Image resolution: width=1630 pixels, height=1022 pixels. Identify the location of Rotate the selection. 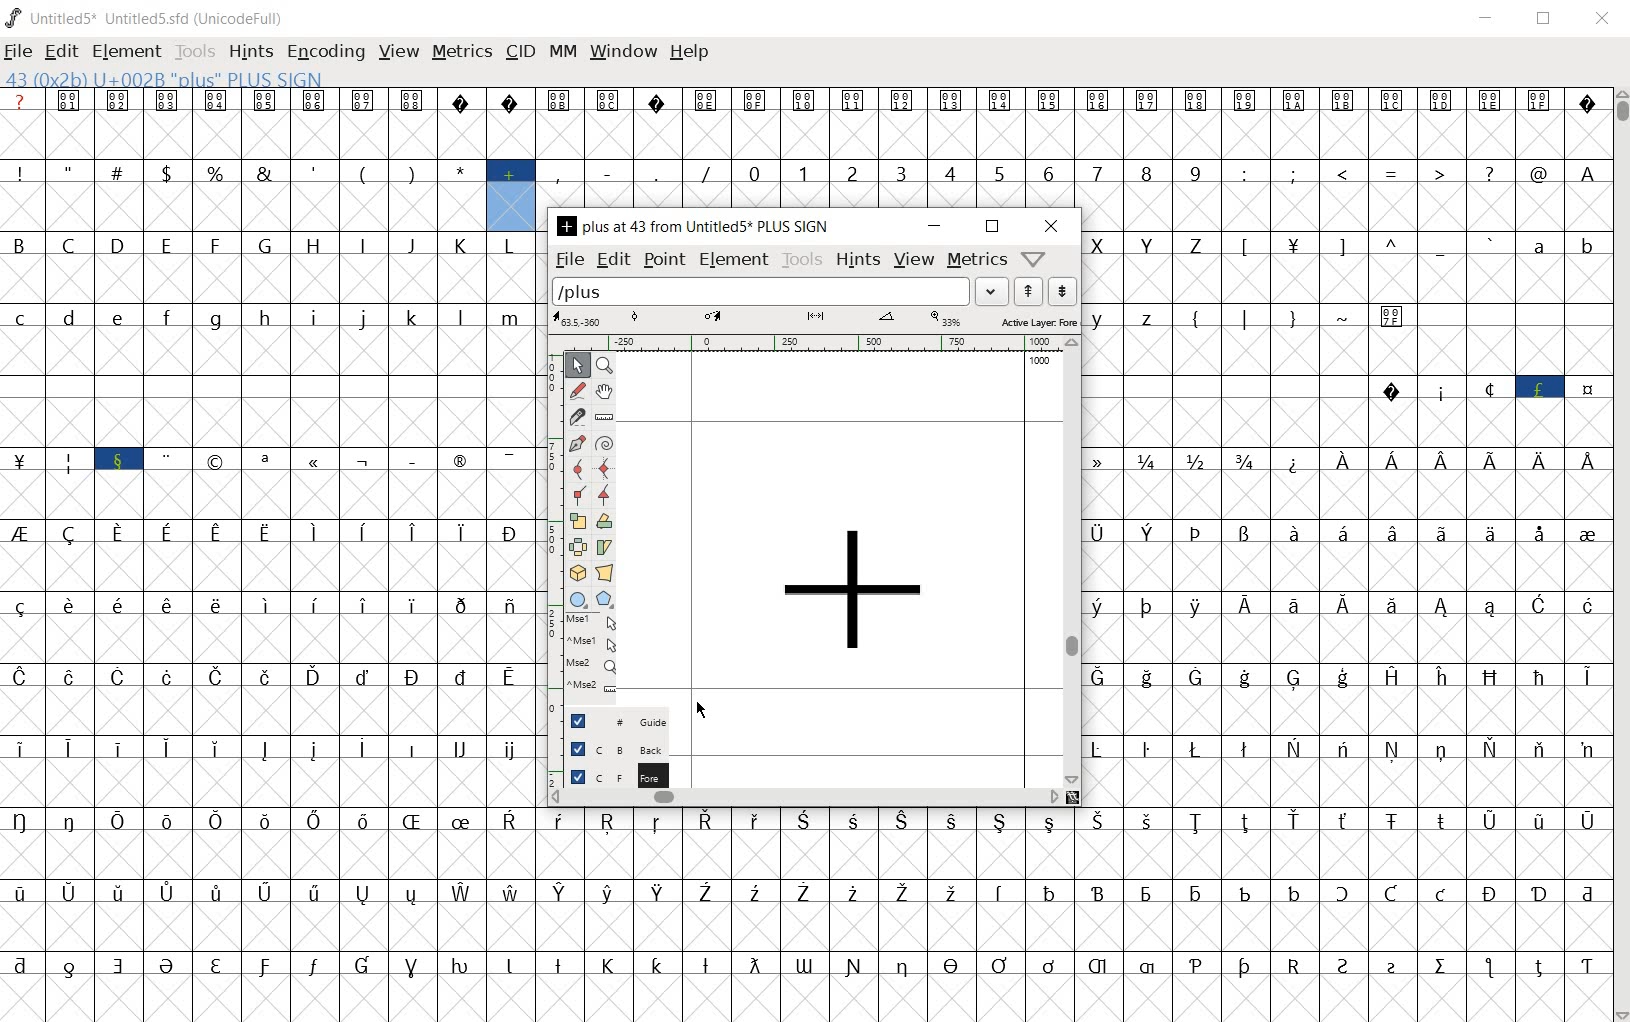
(604, 522).